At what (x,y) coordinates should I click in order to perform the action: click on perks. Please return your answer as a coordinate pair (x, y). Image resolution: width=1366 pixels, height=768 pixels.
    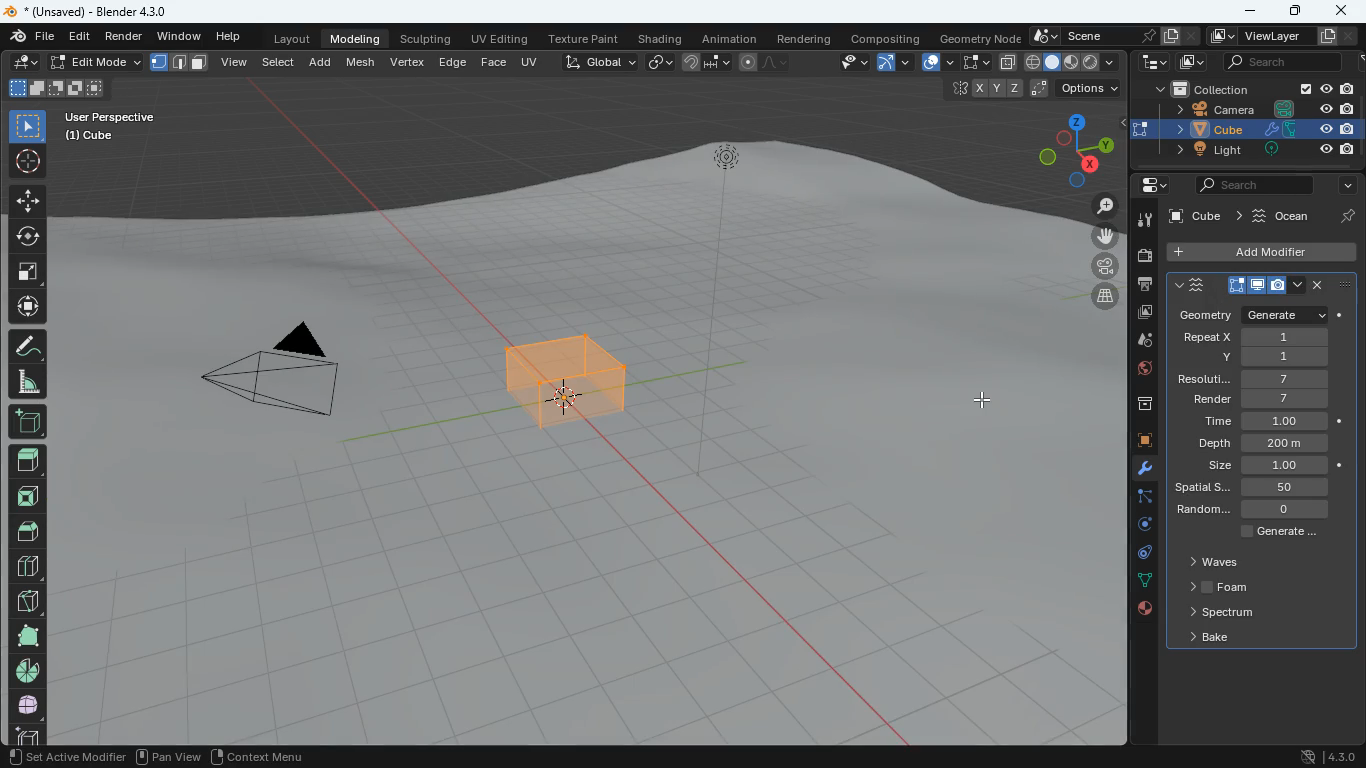
    Looking at the image, I should click on (1260, 286).